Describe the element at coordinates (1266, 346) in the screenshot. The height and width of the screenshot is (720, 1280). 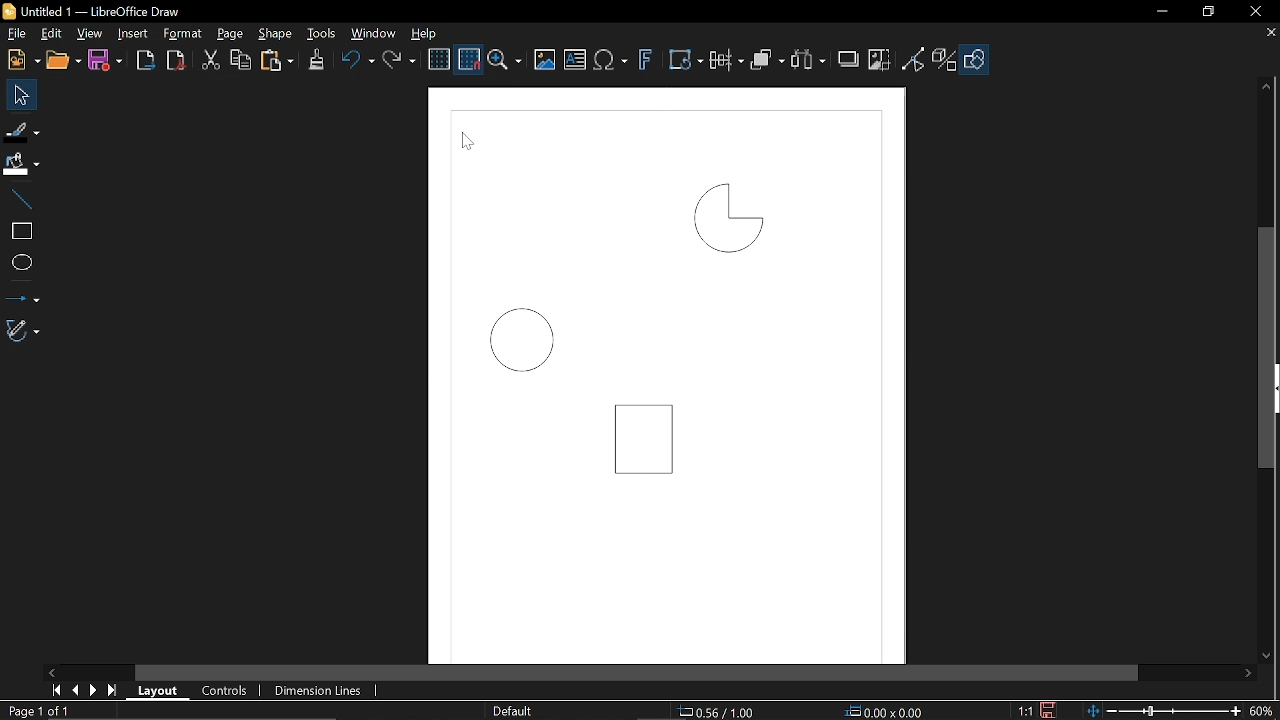
I see `Vertical scrollbar` at that location.